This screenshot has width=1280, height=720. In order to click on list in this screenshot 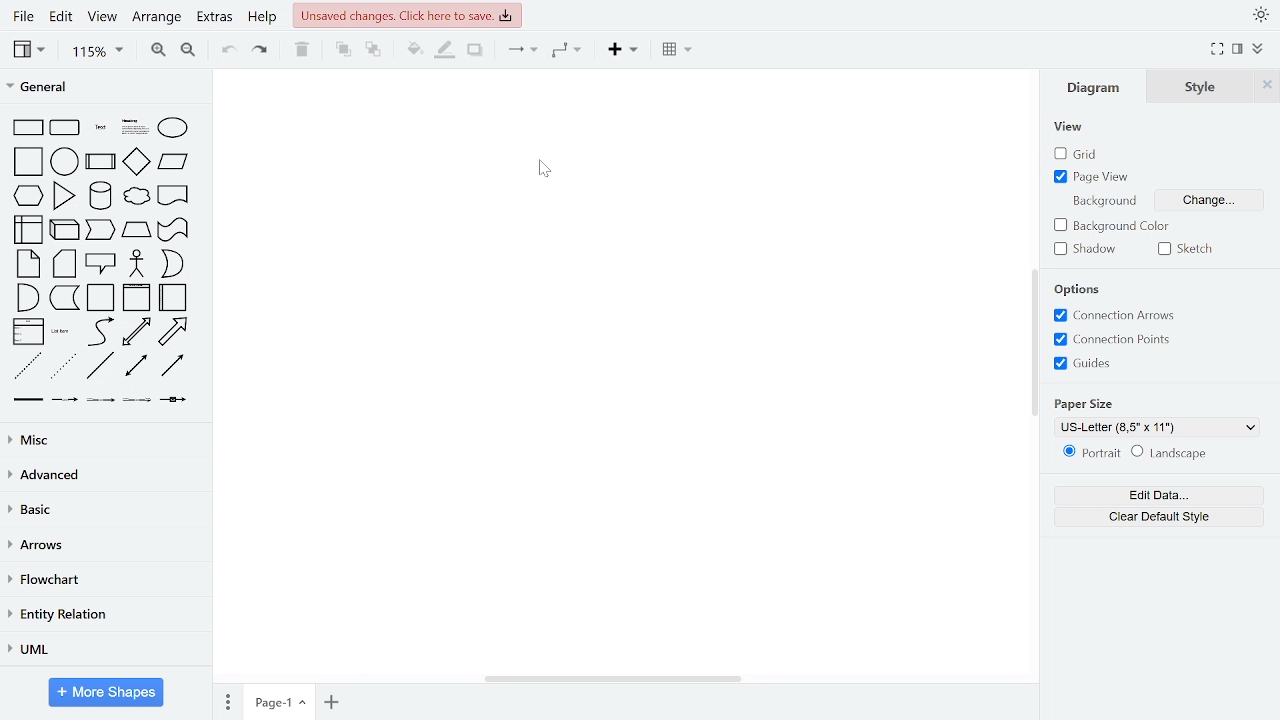, I will do `click(28, 333)`.